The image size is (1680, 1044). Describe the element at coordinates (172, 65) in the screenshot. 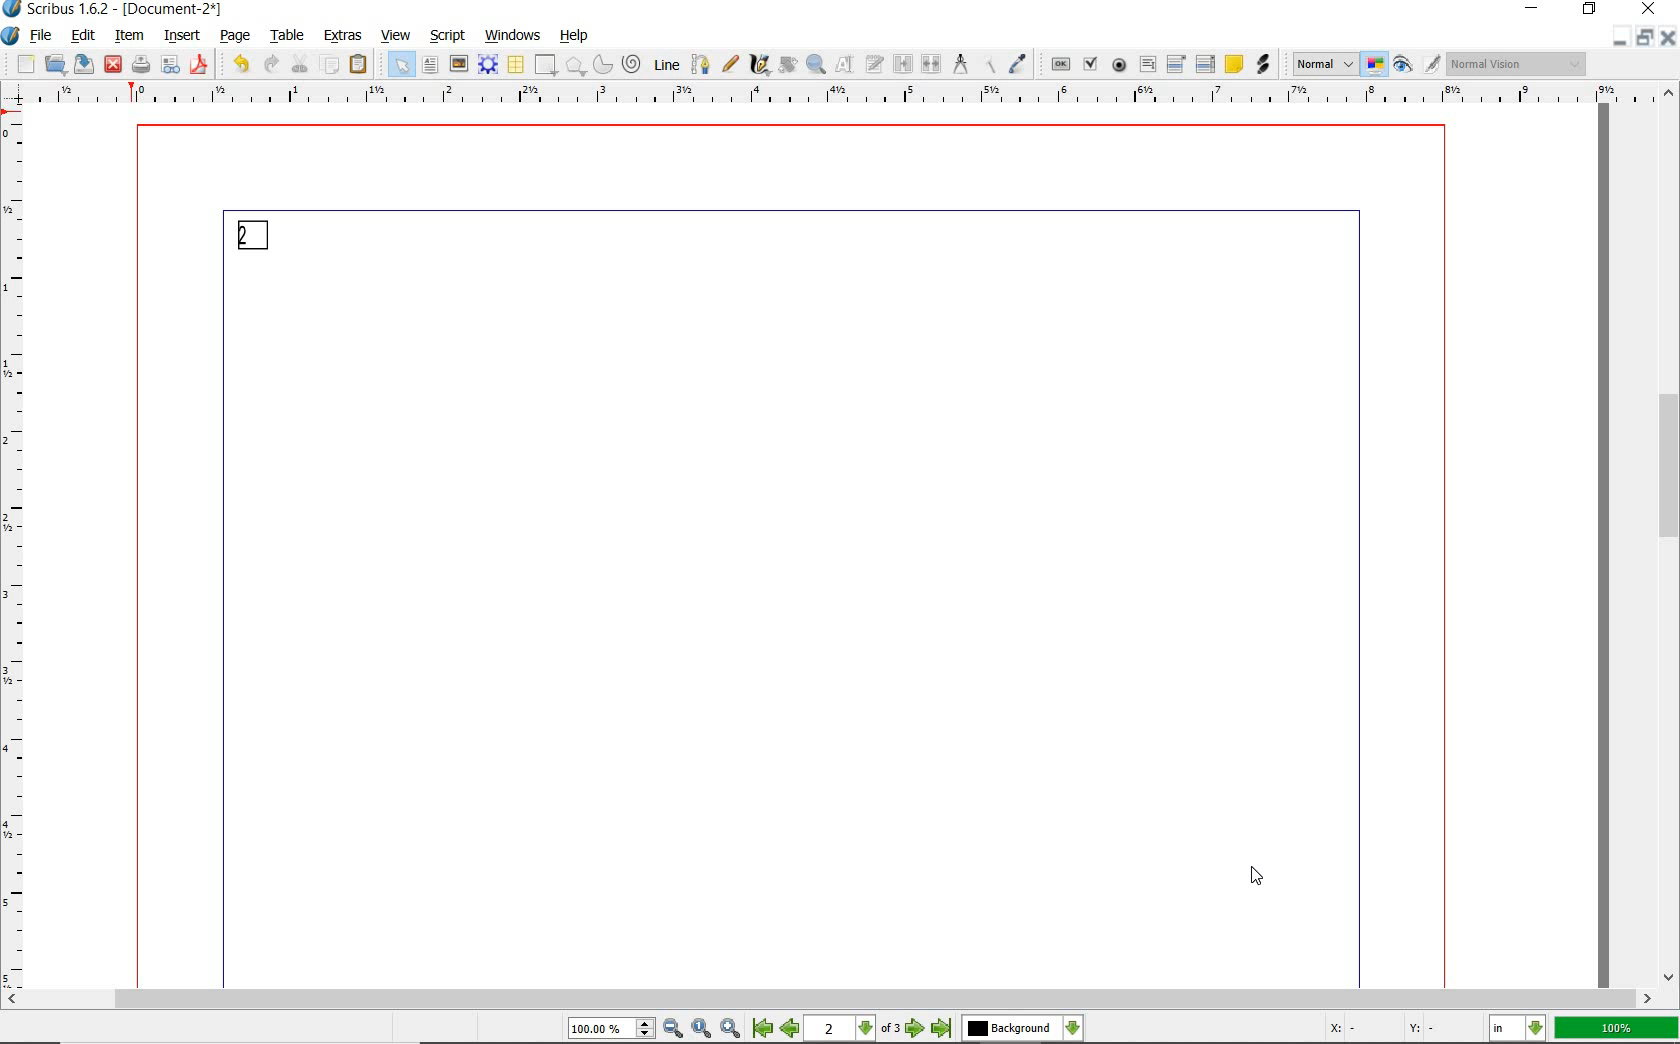

I see `preflight verifier` at that location.